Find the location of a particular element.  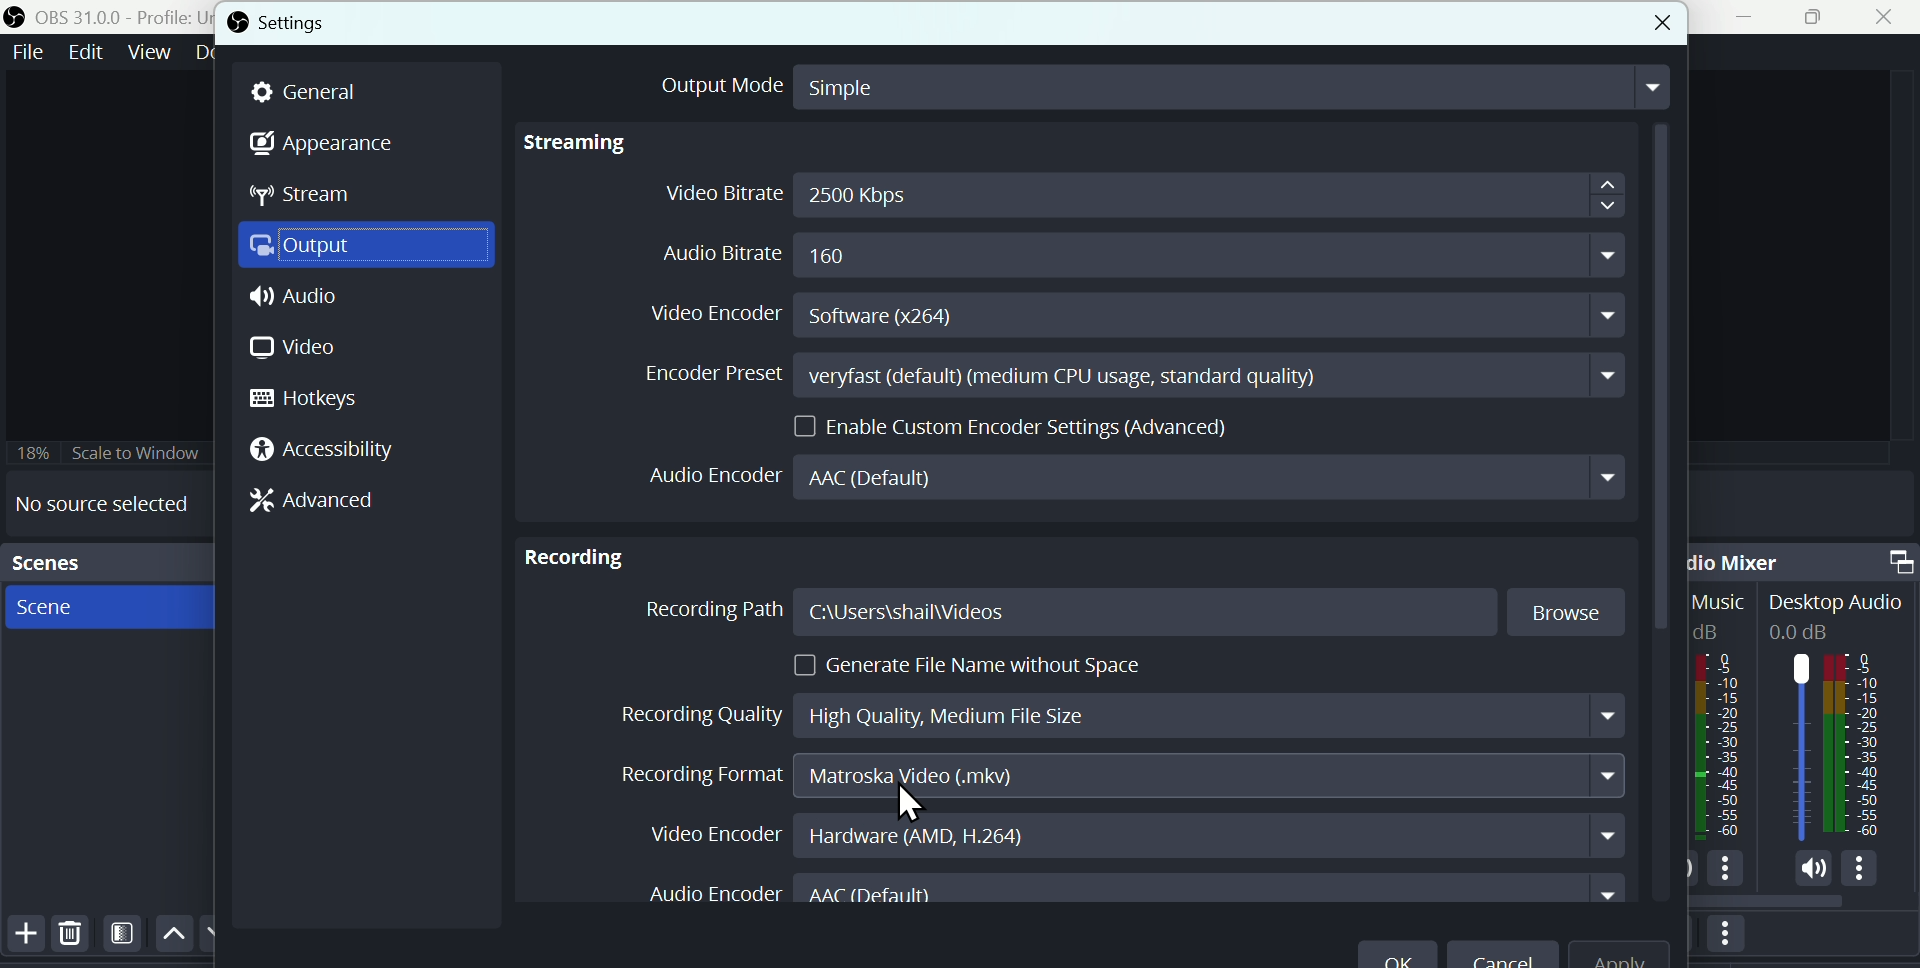

No source selected is located at coordinates (98, 505).